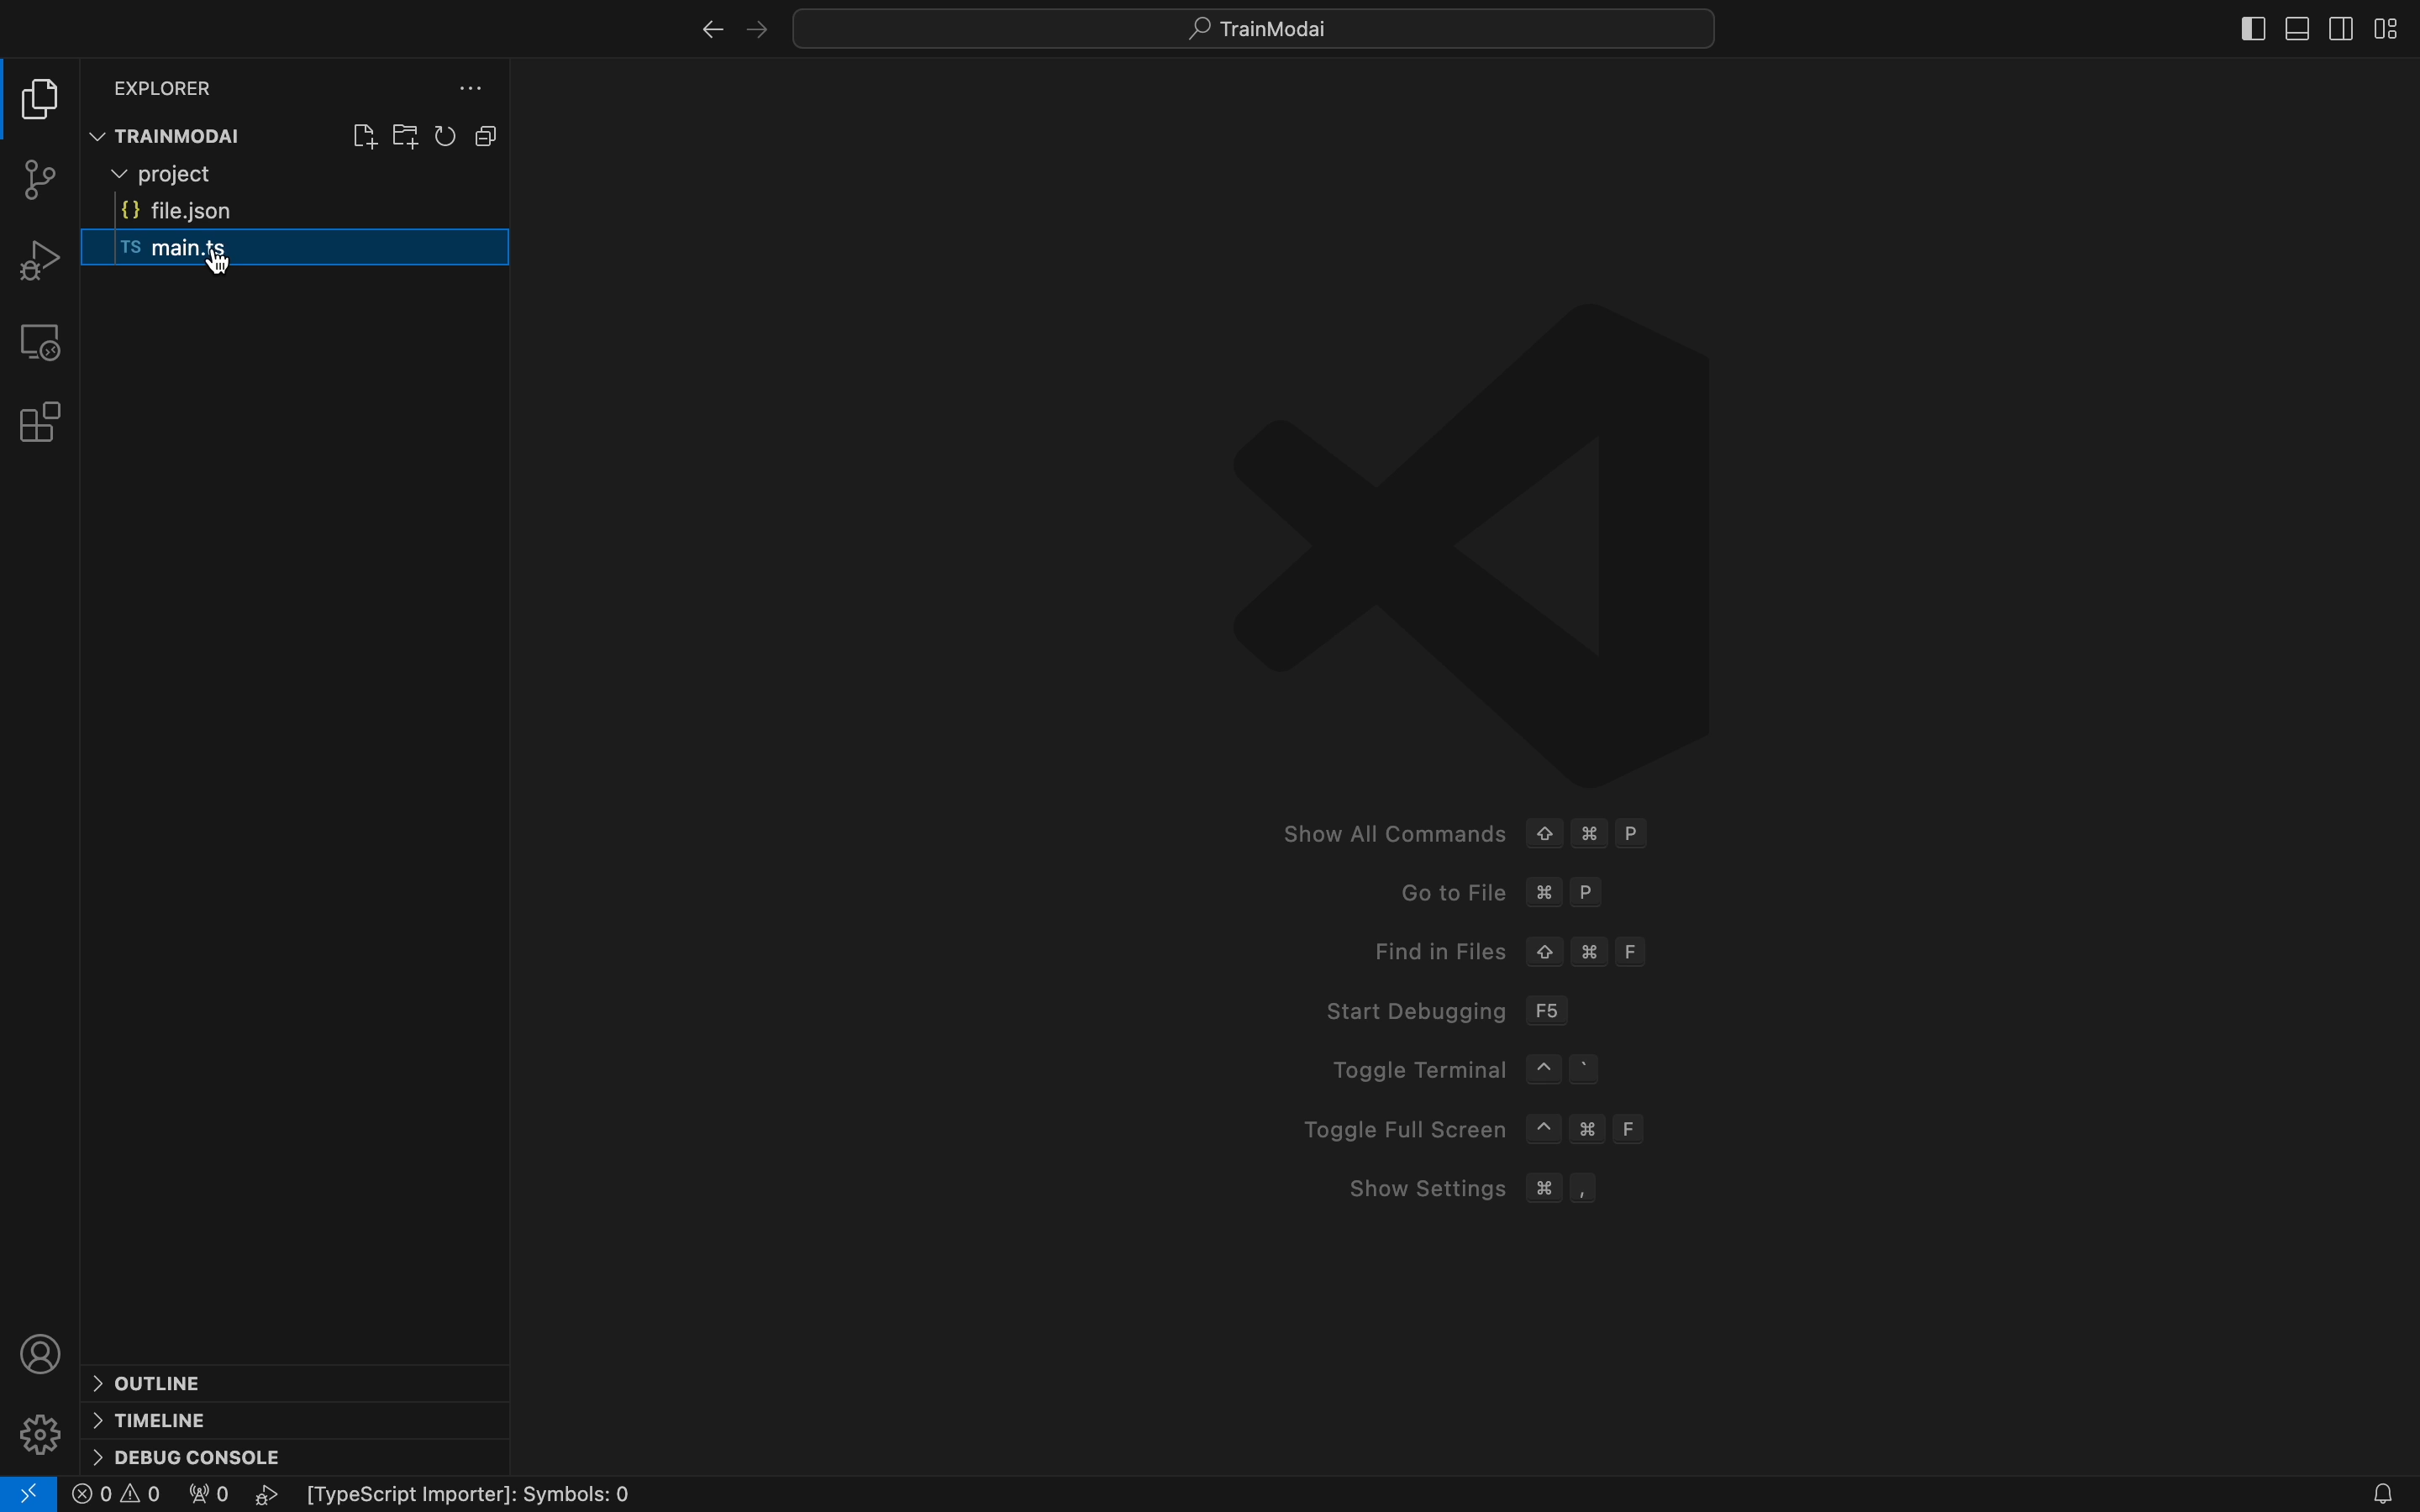 This screenshot has height=1512, width=2420. I want to click on debug console, so click(223, 1456).